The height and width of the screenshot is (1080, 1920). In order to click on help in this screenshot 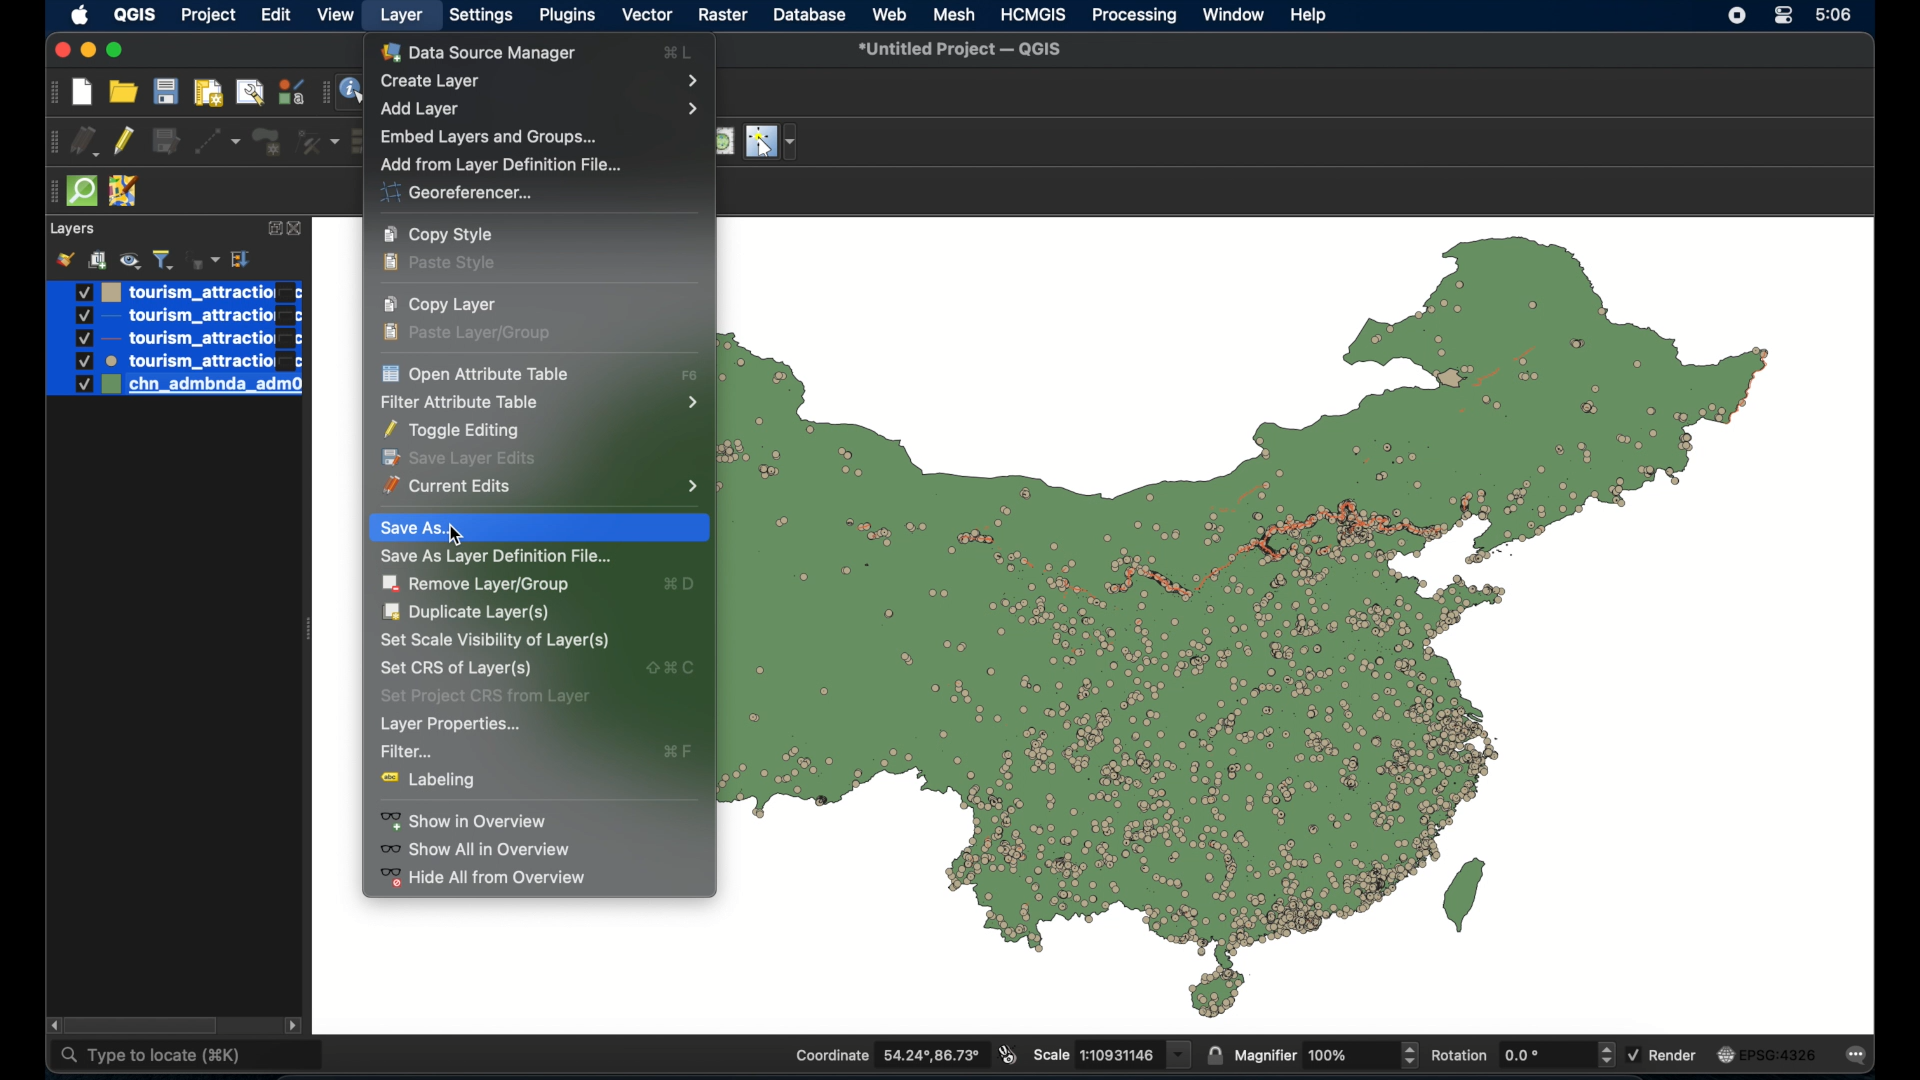, I will do `click(1310, 15)`.